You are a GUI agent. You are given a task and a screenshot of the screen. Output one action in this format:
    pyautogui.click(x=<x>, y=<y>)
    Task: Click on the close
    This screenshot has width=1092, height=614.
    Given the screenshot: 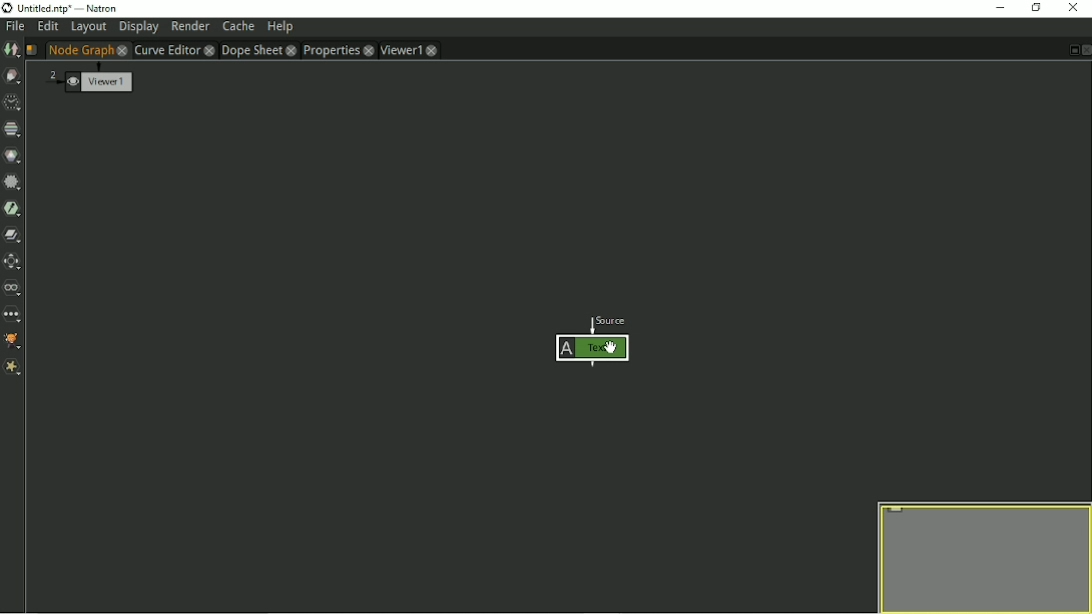 What is the action you would take?
    pyautogui.click(x=208, y=50)
    